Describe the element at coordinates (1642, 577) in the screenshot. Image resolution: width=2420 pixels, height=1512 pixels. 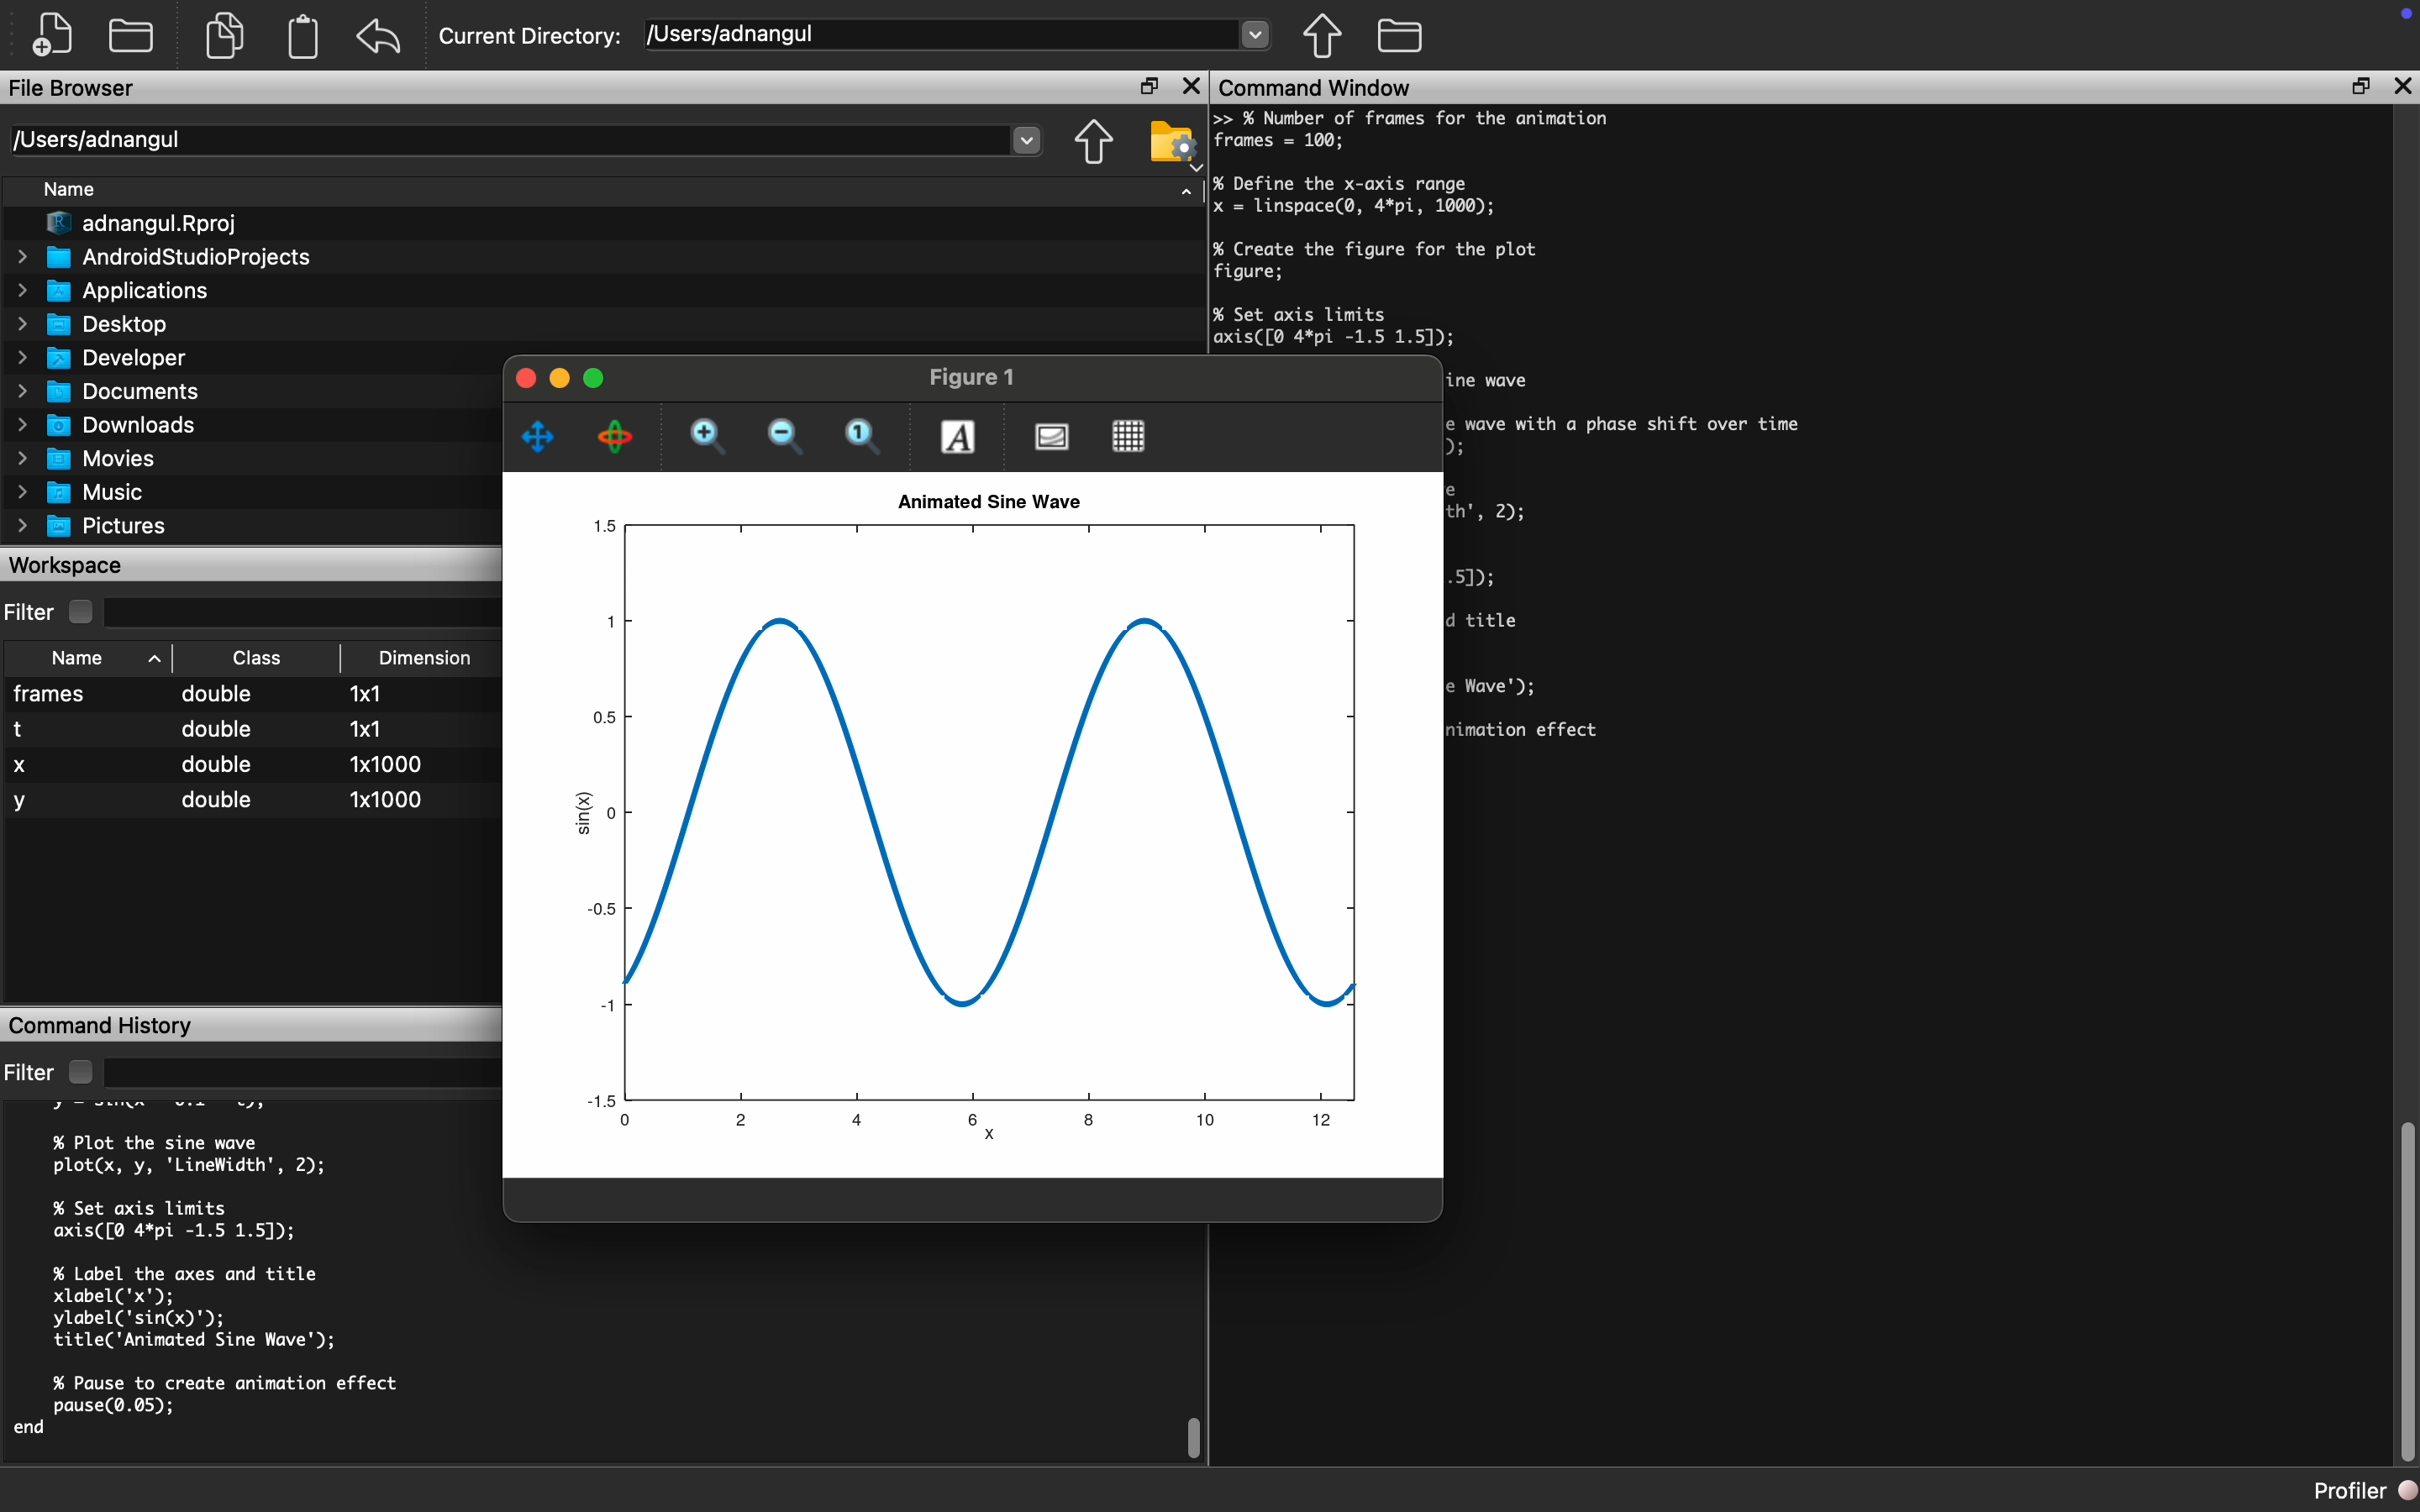
I see `jo Loop To animate the sine wave
for t = 1:frames|
% Calculate the sine wave with a phase shift over time]
y = sin(x - 0.1 * t);
% Plot the sine wave
plot(x, y, 'LineWidth', 2);
% Set axis limits
axis([@ 4*pi -1.5 1.51);
% Label the axes and title
xlabel('x"');
ylabel('sin(x)");
title('Animated Sine Wave');
% Pause to create animation effect
pause(0.05);
lend` at that location.